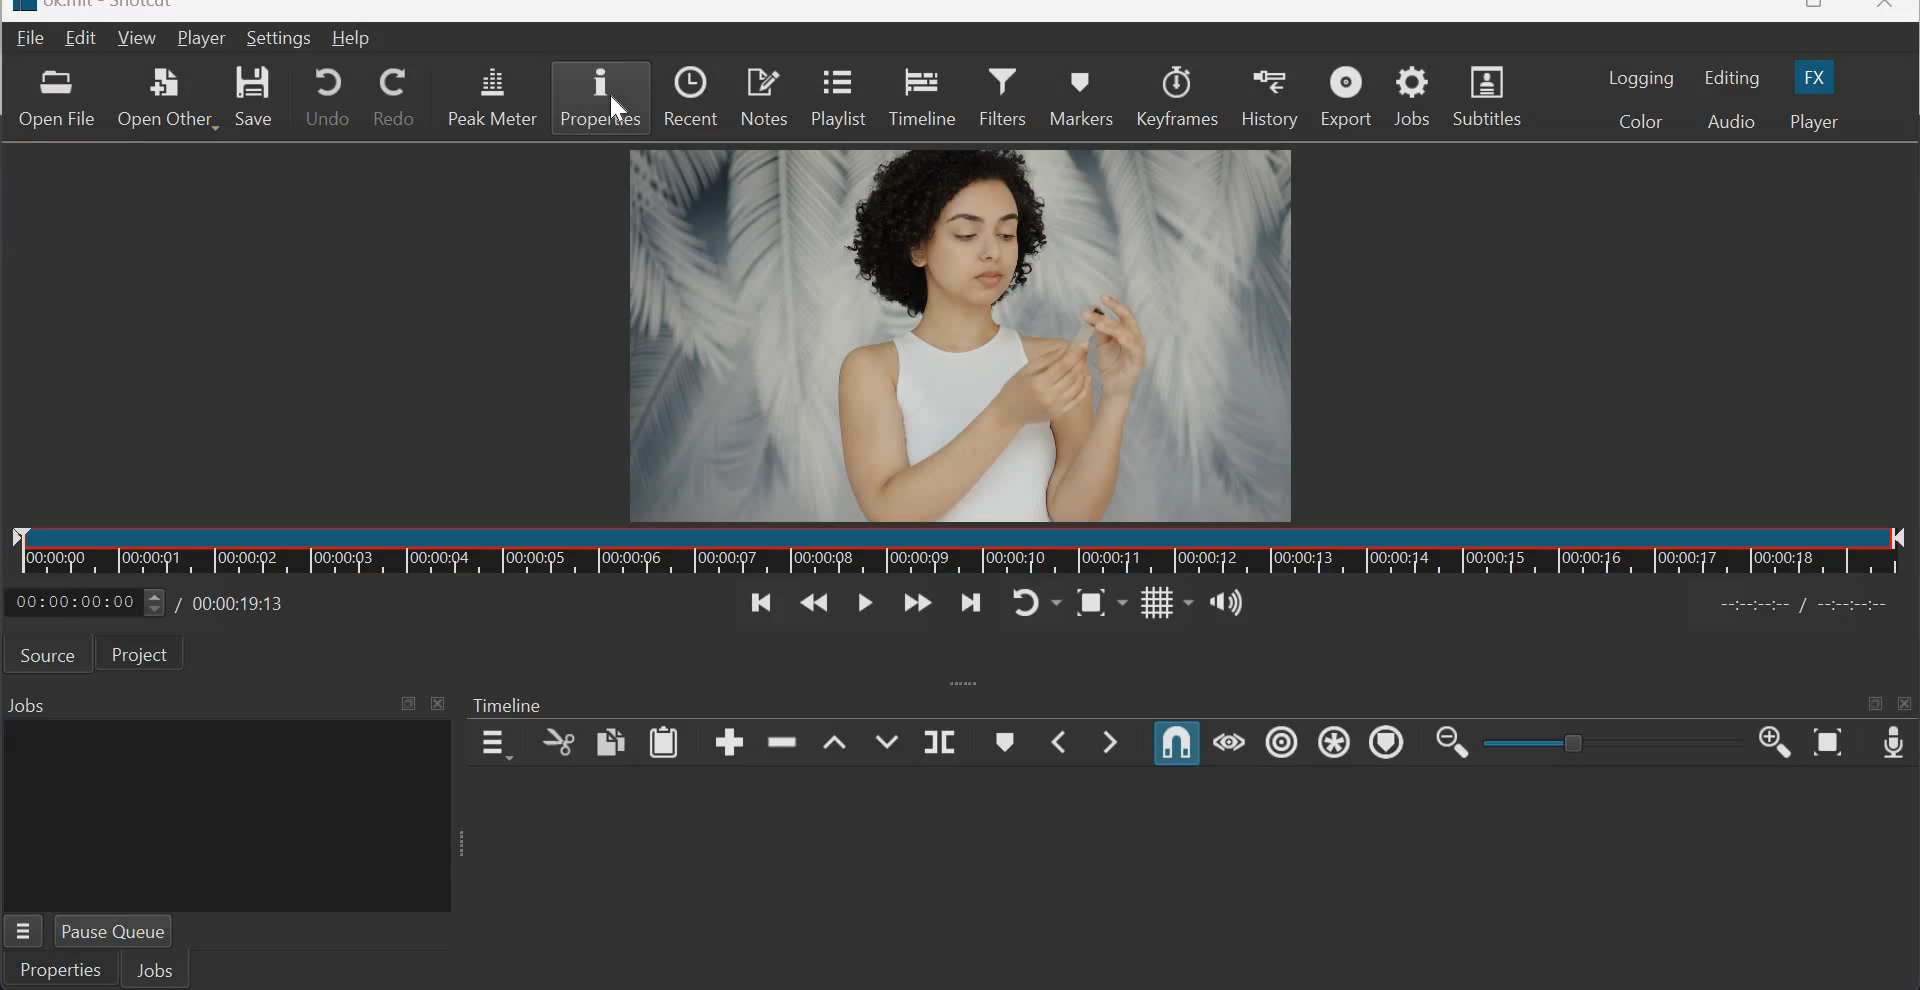 The height and width of the screenshot is (990, 1920). I want to click on Zoom Timeline in, so click(1775, 744).